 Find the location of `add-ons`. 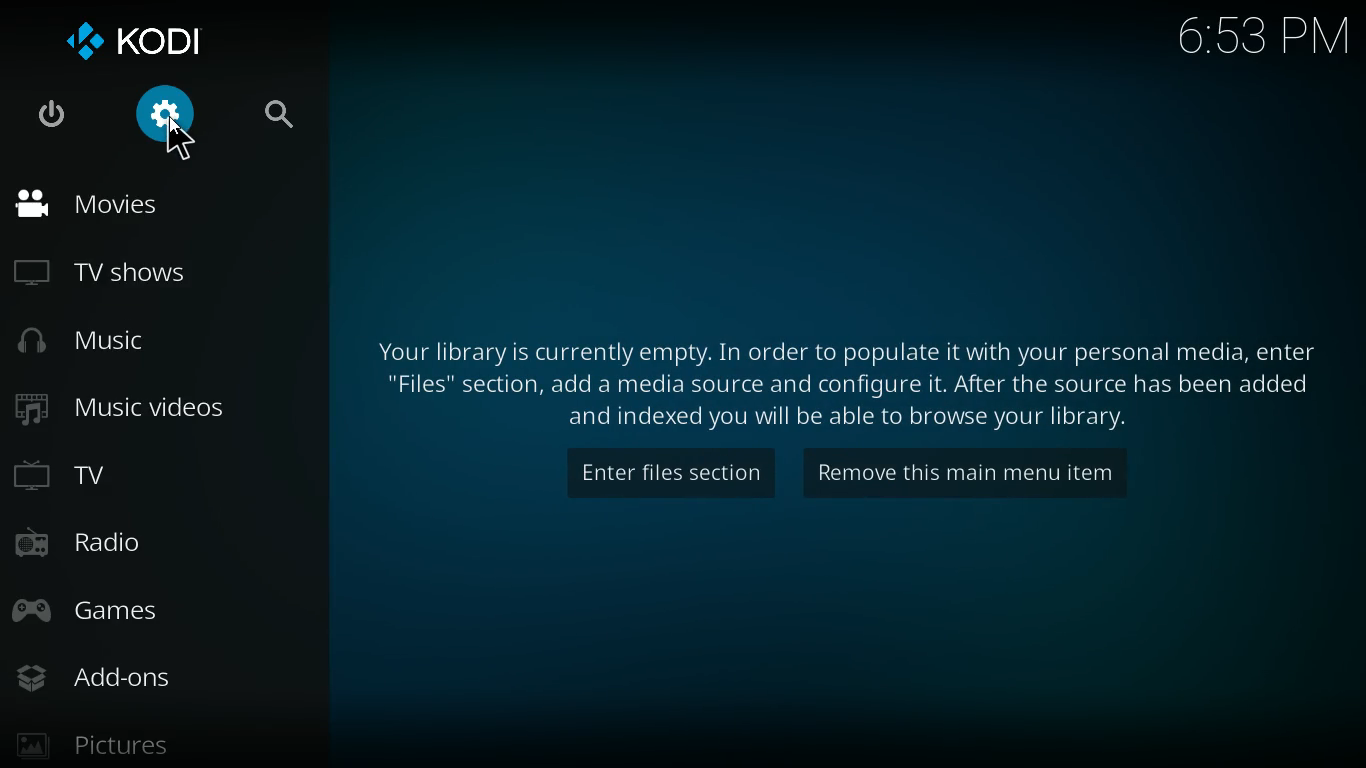

add-ons is located at coordinates (110, 676).